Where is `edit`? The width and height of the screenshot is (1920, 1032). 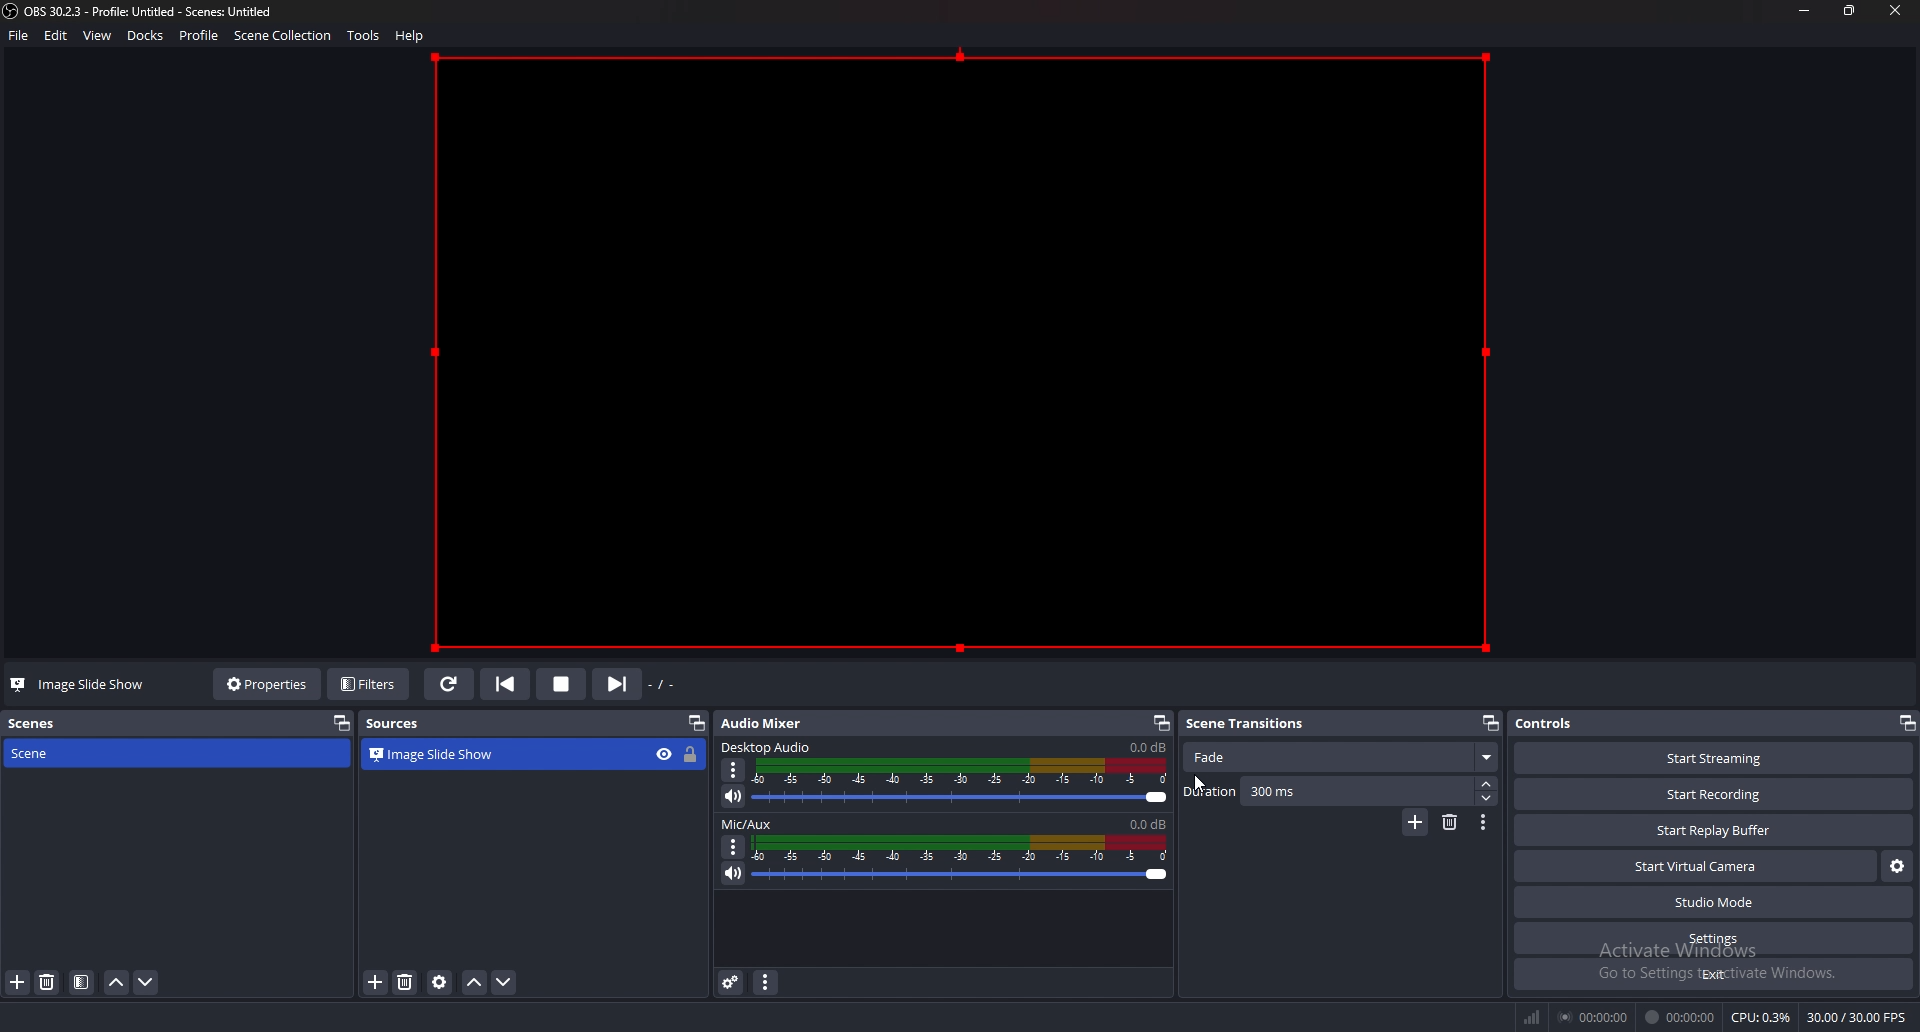
edit is located at coordinates (58, 35).